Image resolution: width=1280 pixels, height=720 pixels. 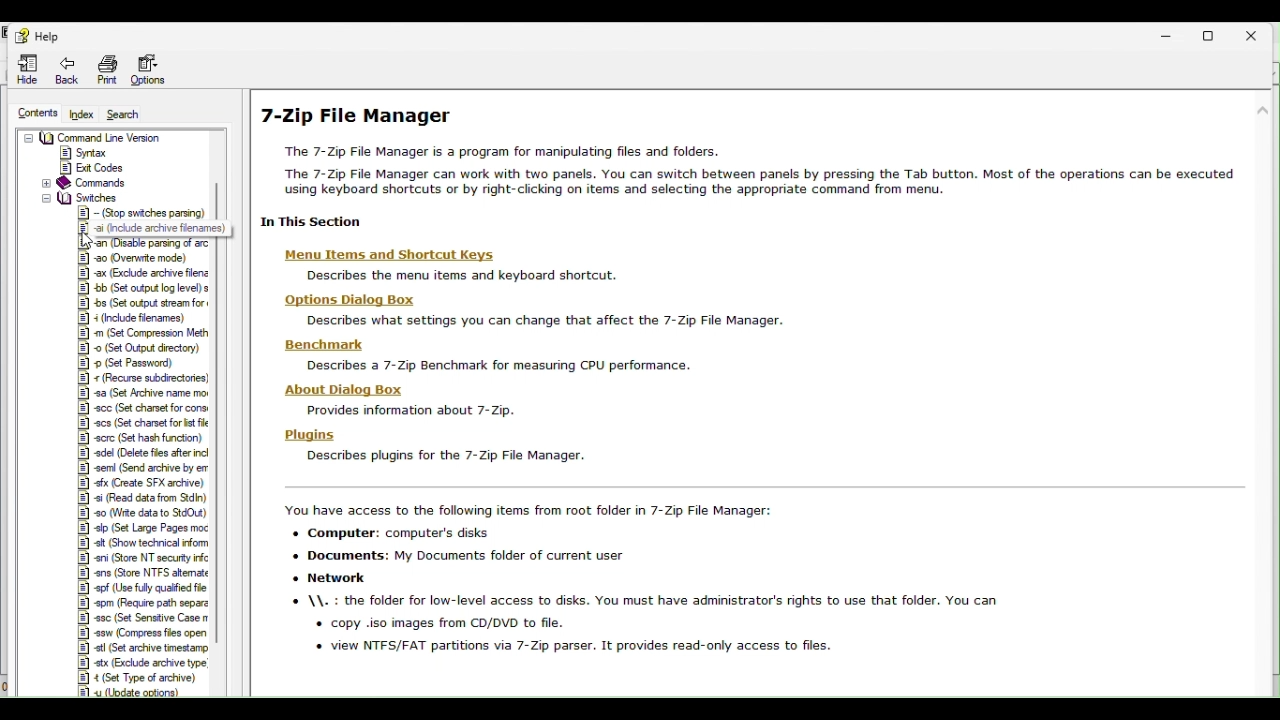 What do you see at coordinates (145, 647) in the screenshot?
I see `|] stl (Set archive tmestamp` at bounding box center [145, 647].